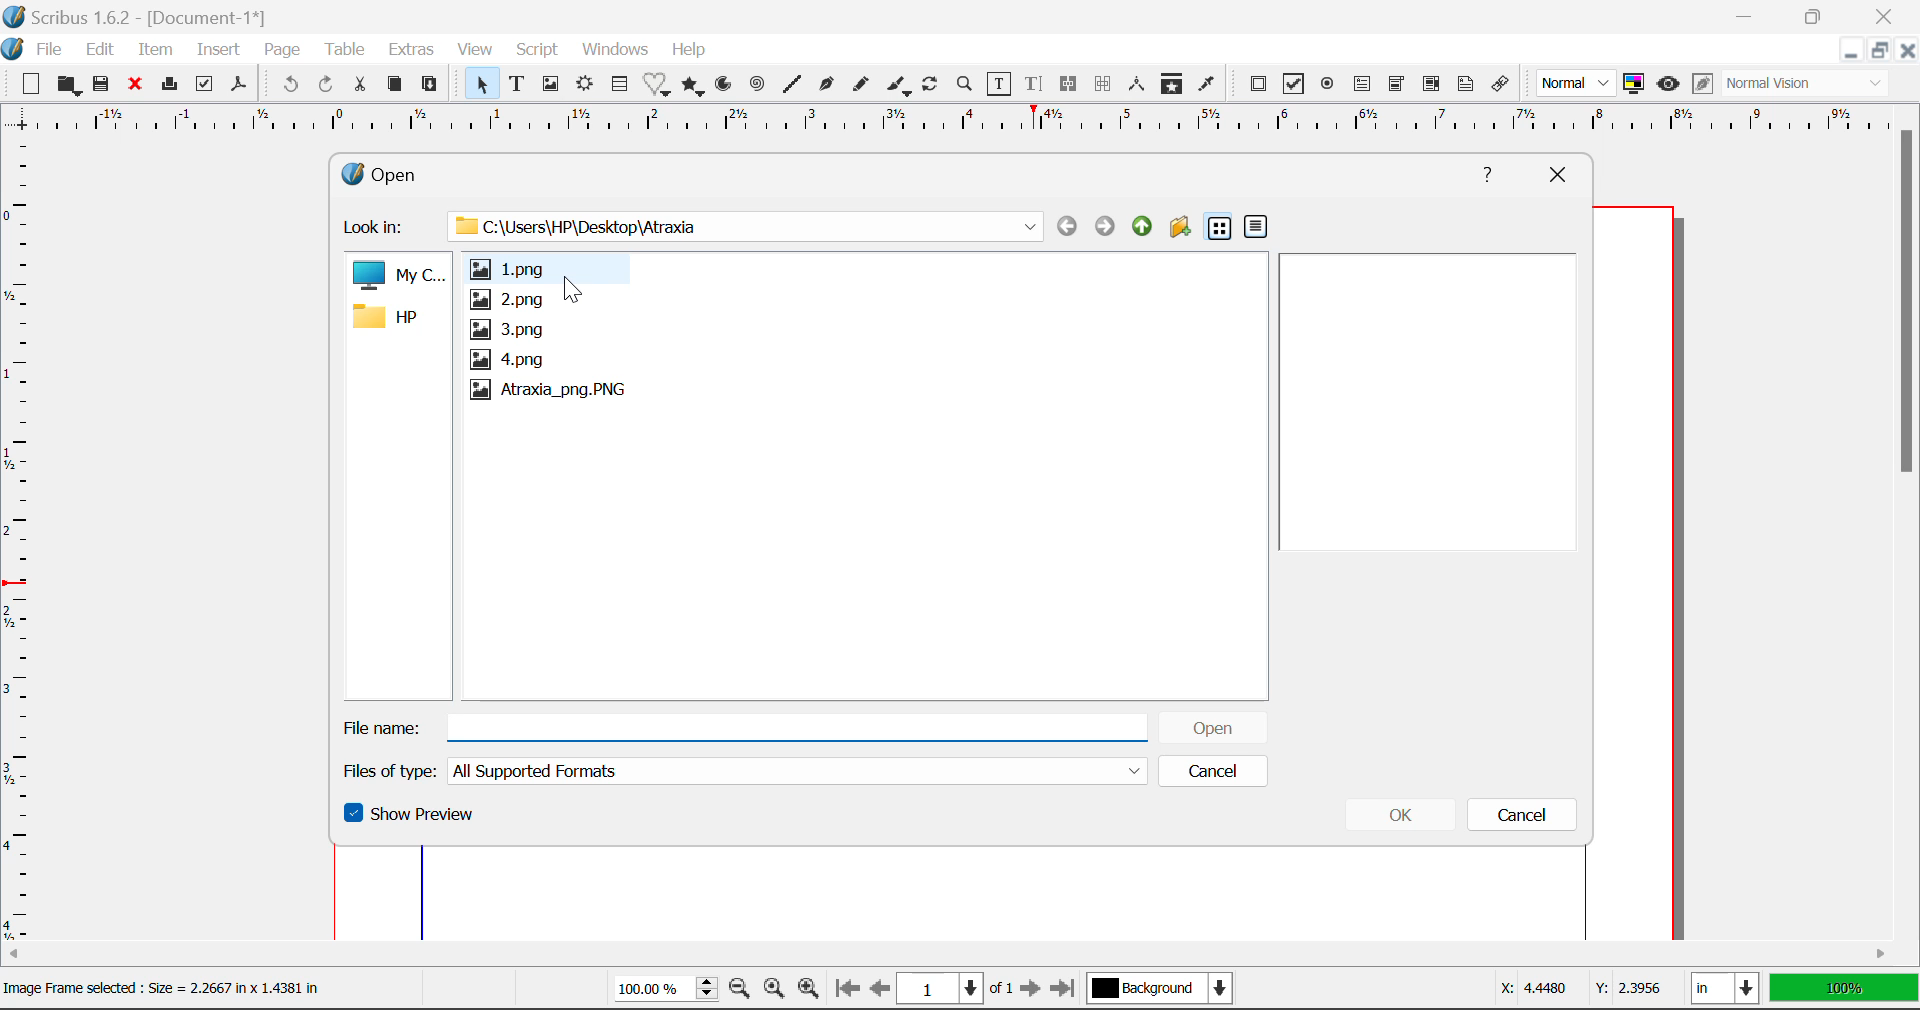  Describe the element at coordinates (173, 85) in the screenshot. I see `Print` at that location.